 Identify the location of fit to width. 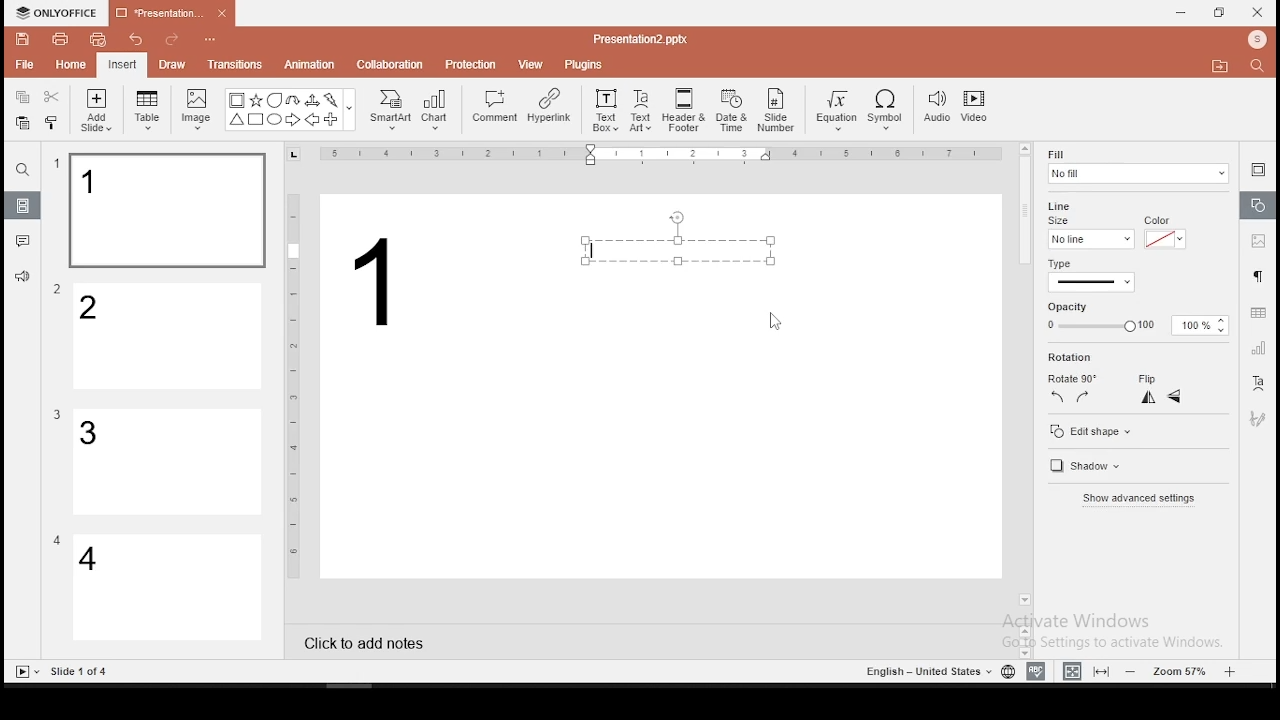
(1068, 670).